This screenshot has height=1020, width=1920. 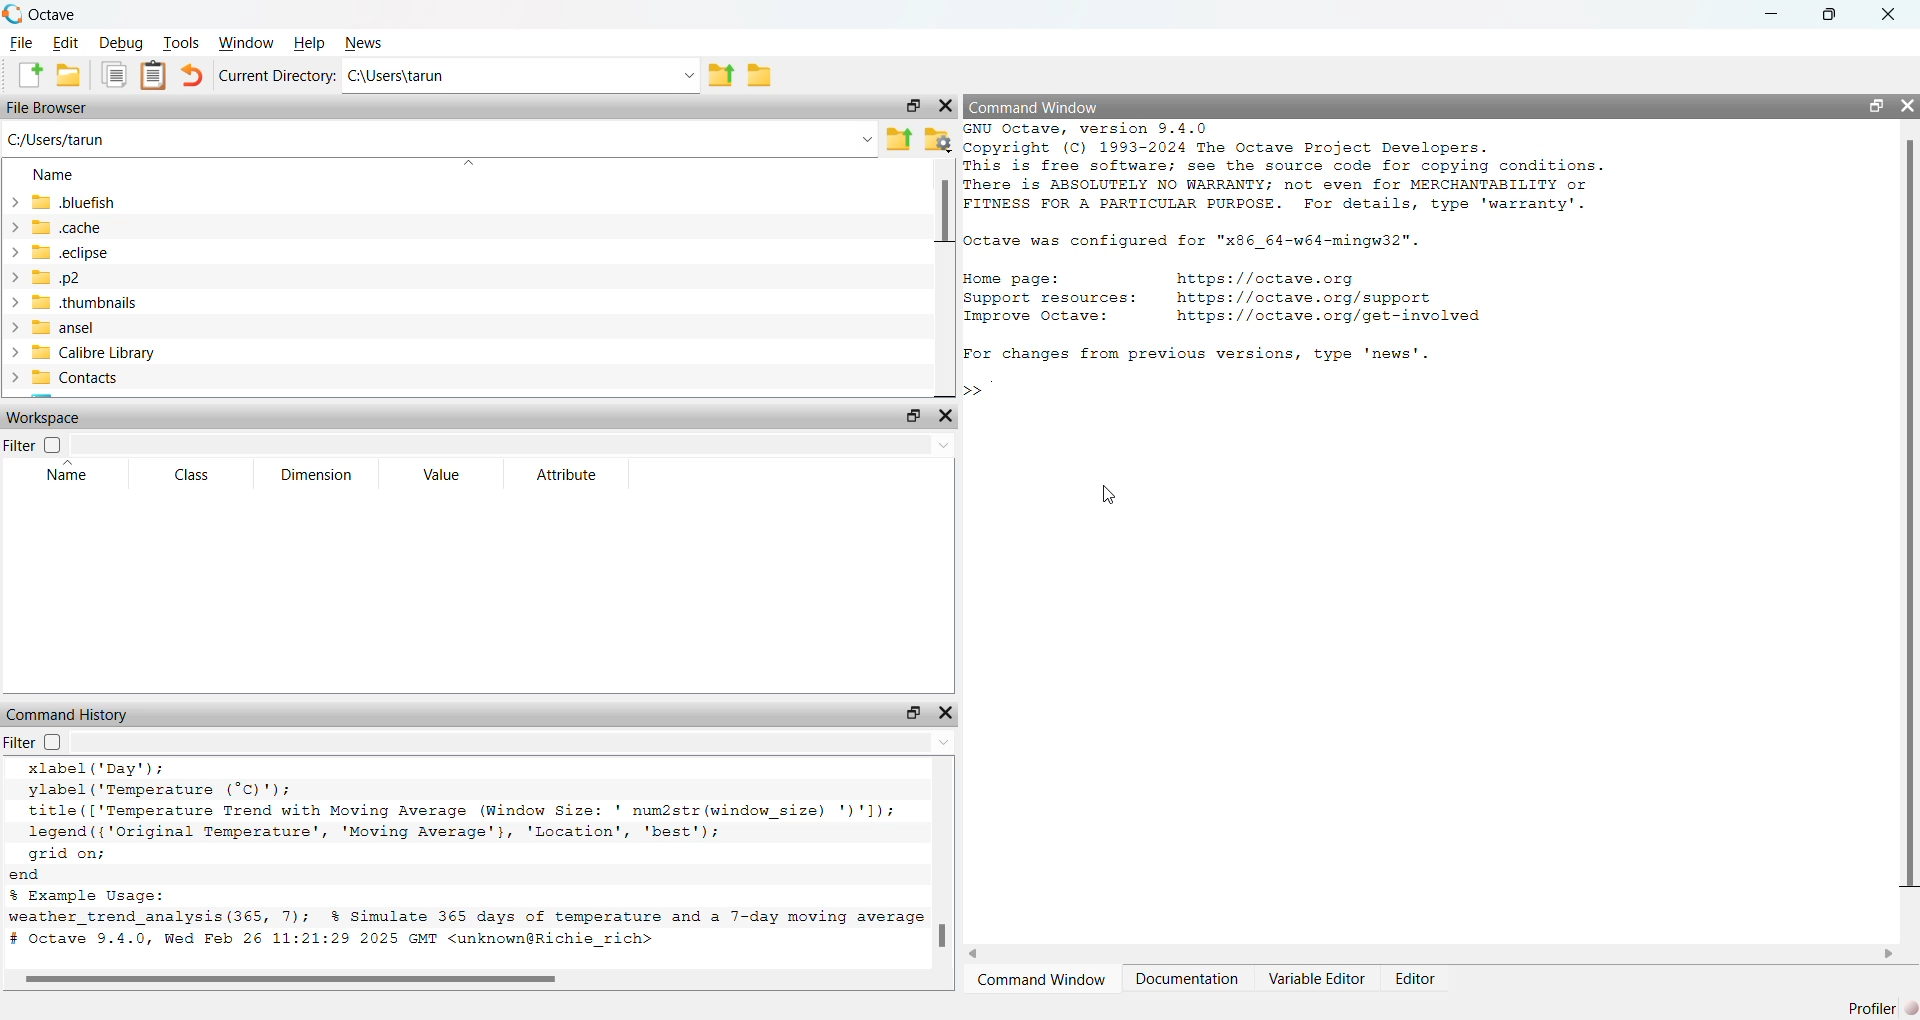 I want to click on xlabel('Day');
ylabel ("Temperature (°C)');
title(['Temperature Trend with Moving Average (Window Size: ' num2str(window_size) ')'1);
legend ({'Original Temperature’, 'Moving Average'}, 'Location', 'best');
grid on;
end
% Example Usage:
weather_trend analysis (365, 7); % Simulate 365 days of temperature and a 7-day moving average
# Octave 9.4.0, Wed Feb 26 11:21:29 2025 GMT <unknown@Richie_rich>, so click(x=470, y=862).